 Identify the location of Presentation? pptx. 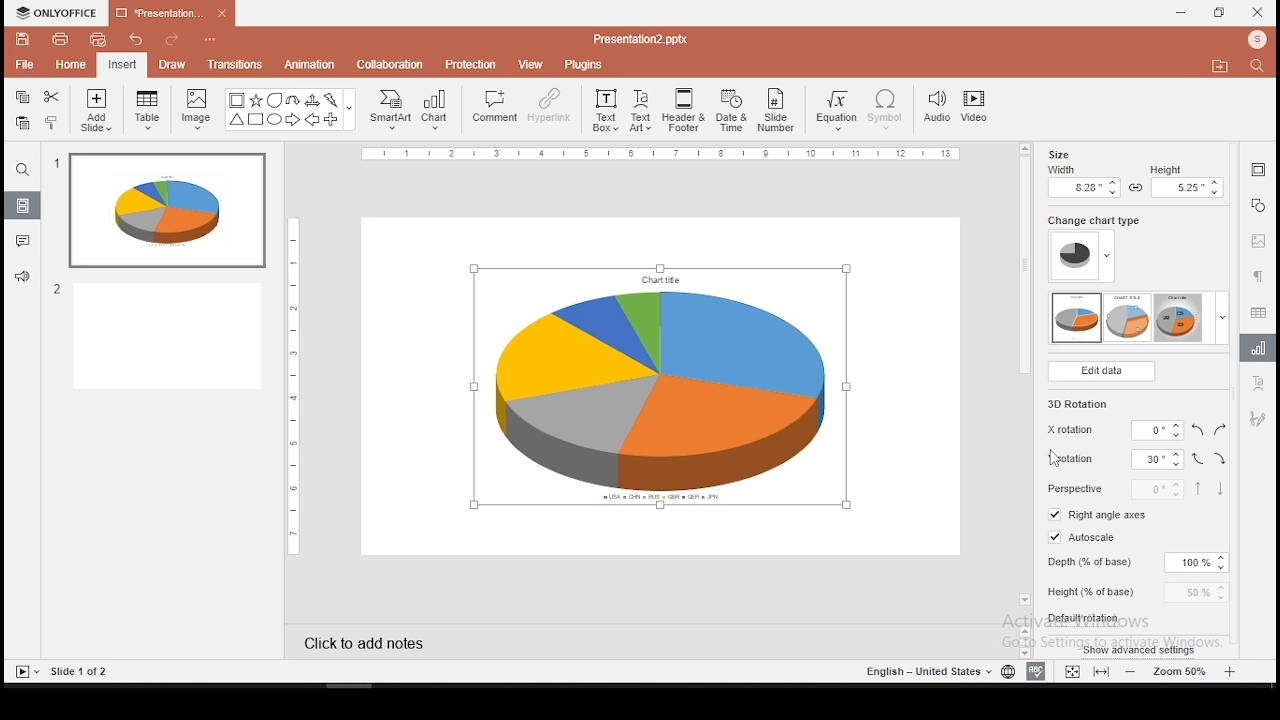
(638, 39).